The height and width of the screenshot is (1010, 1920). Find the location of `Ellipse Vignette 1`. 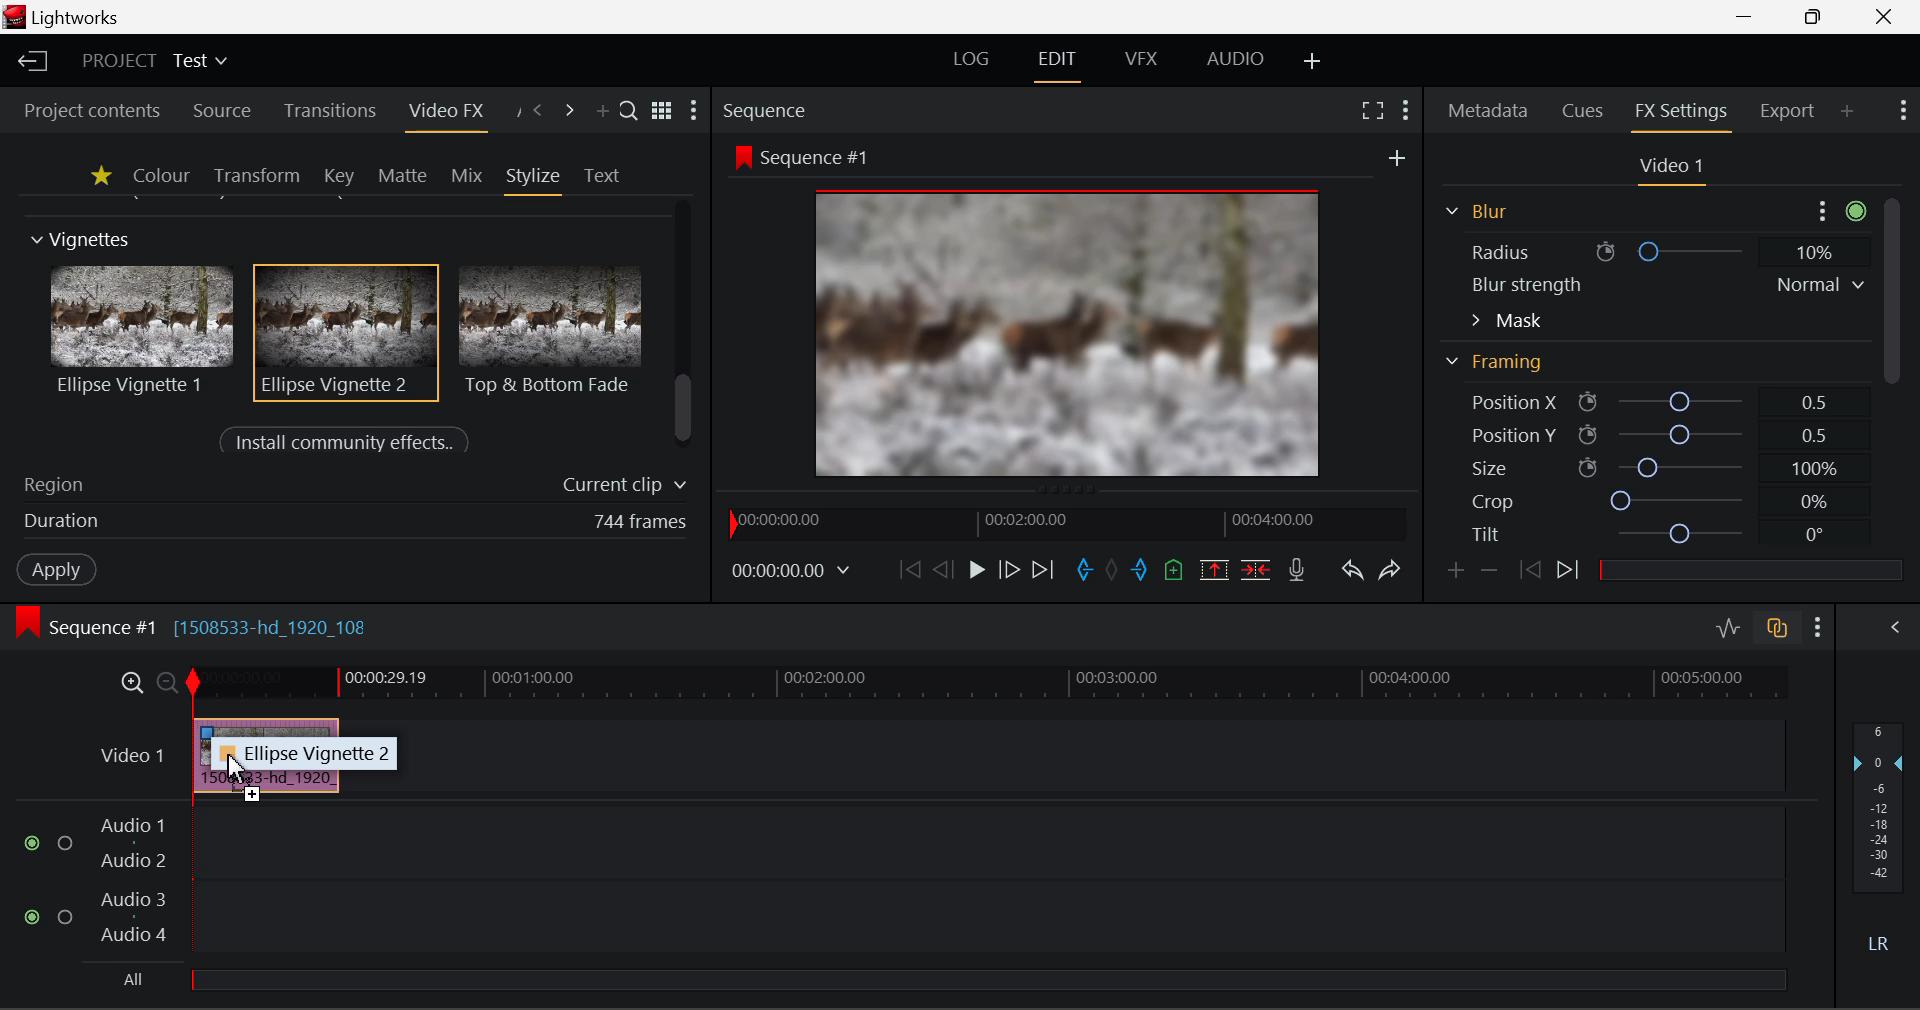

Ellipse Vignette 1 is located at coordinates (144, 330).